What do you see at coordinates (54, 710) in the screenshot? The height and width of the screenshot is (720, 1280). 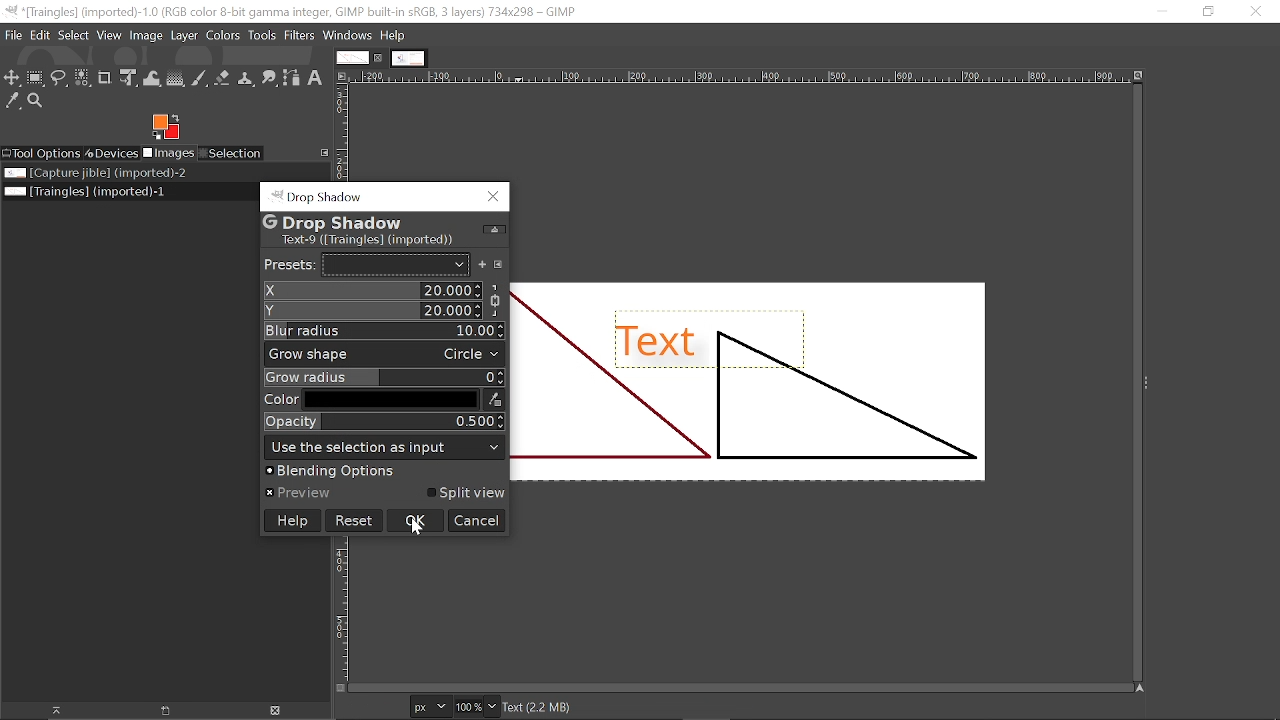 I see `Raise this image display` at bounding box center [54, 710].